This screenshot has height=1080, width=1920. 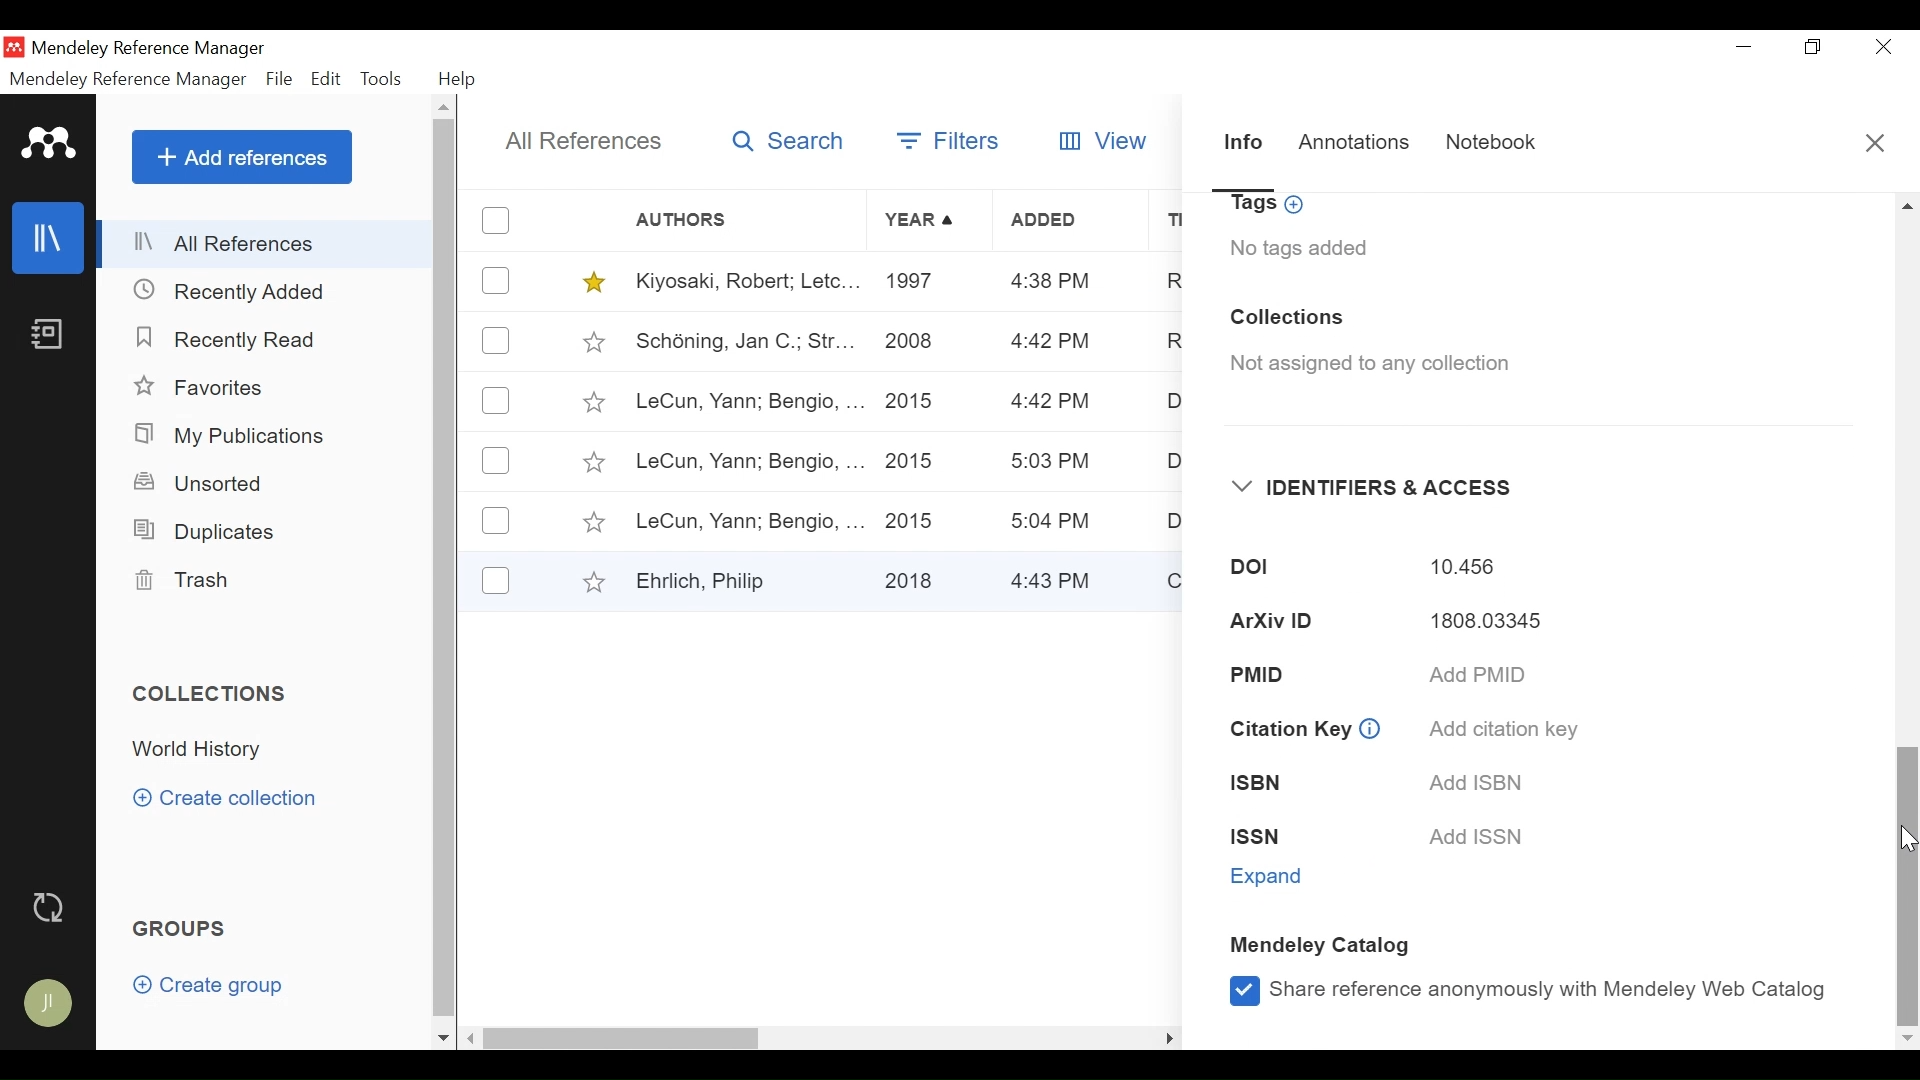 What do you see at coordinates (748, 403) in the screenshot?
I see `LeCun, Yann; Bengio, ...` at bounding box center [748, 403].